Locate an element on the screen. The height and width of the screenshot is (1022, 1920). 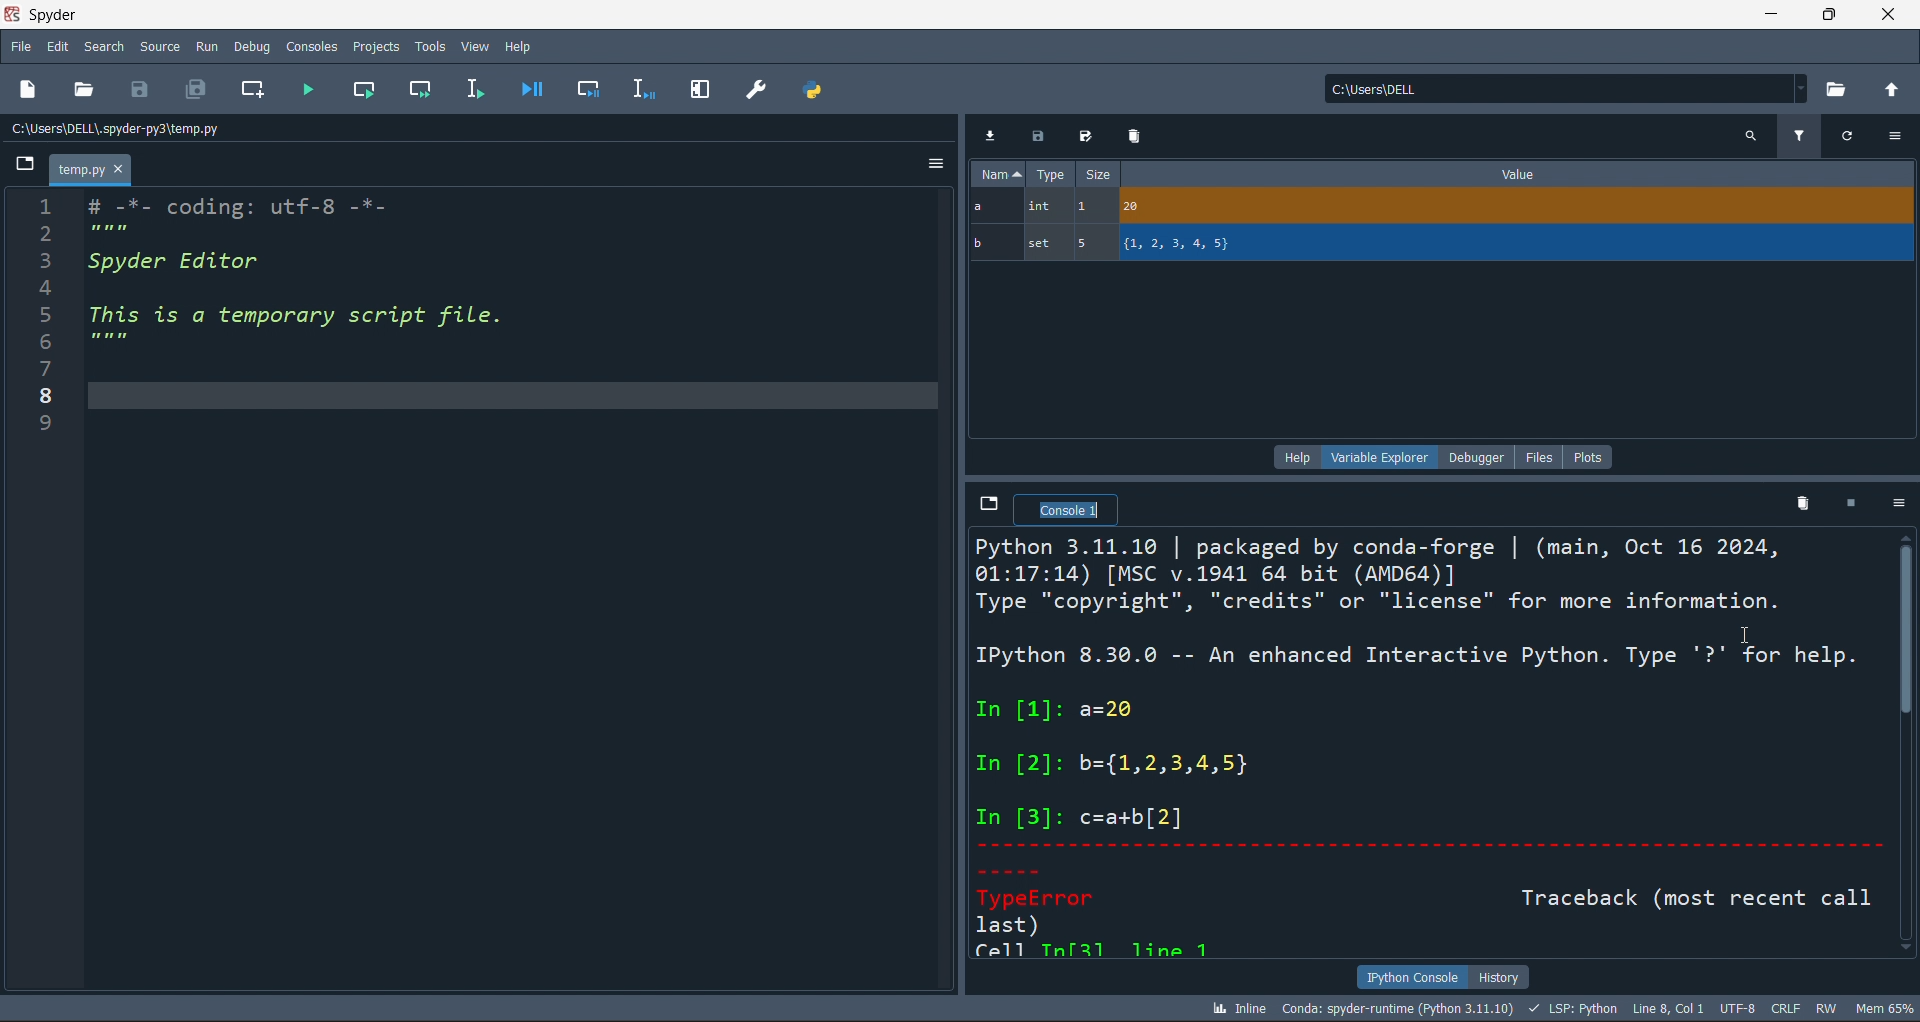
run is located at coordinates (204, 46).